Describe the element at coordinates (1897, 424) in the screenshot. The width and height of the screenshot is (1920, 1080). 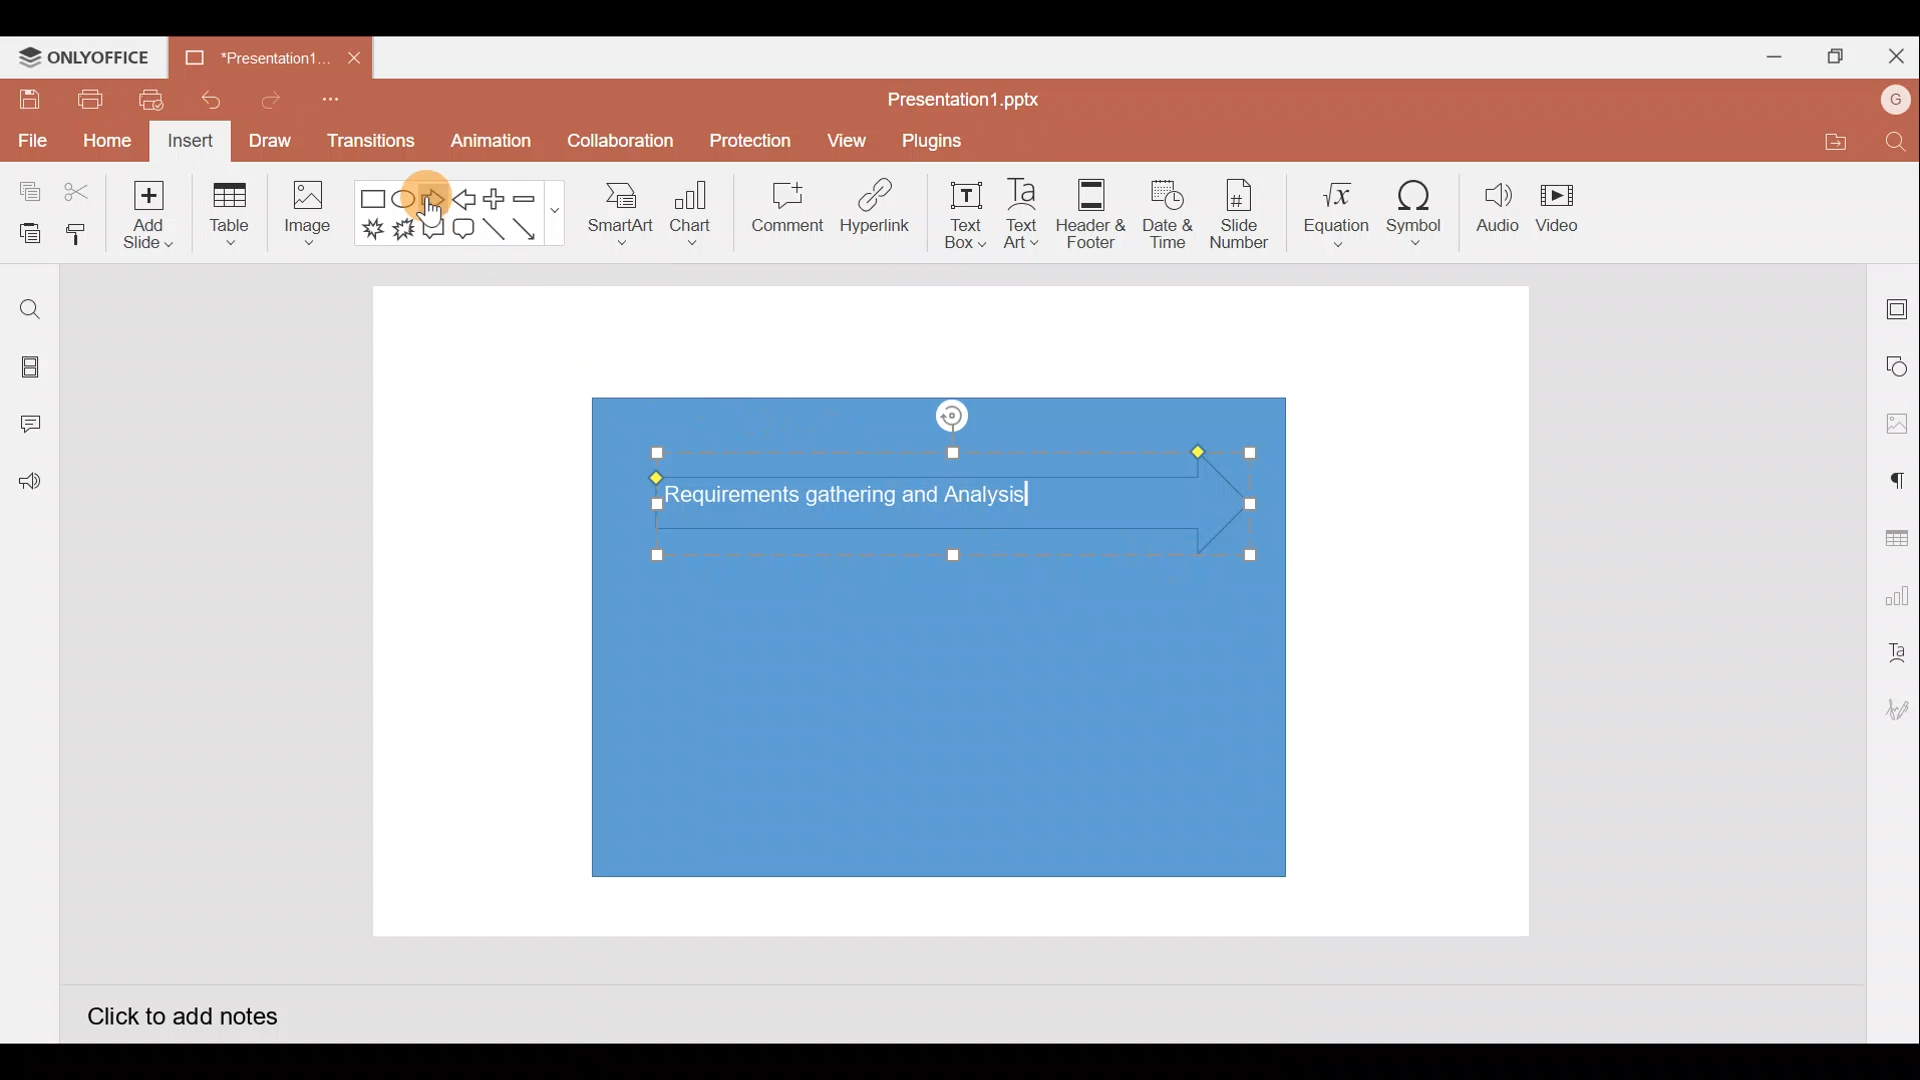
I see `Image settings` at that location.